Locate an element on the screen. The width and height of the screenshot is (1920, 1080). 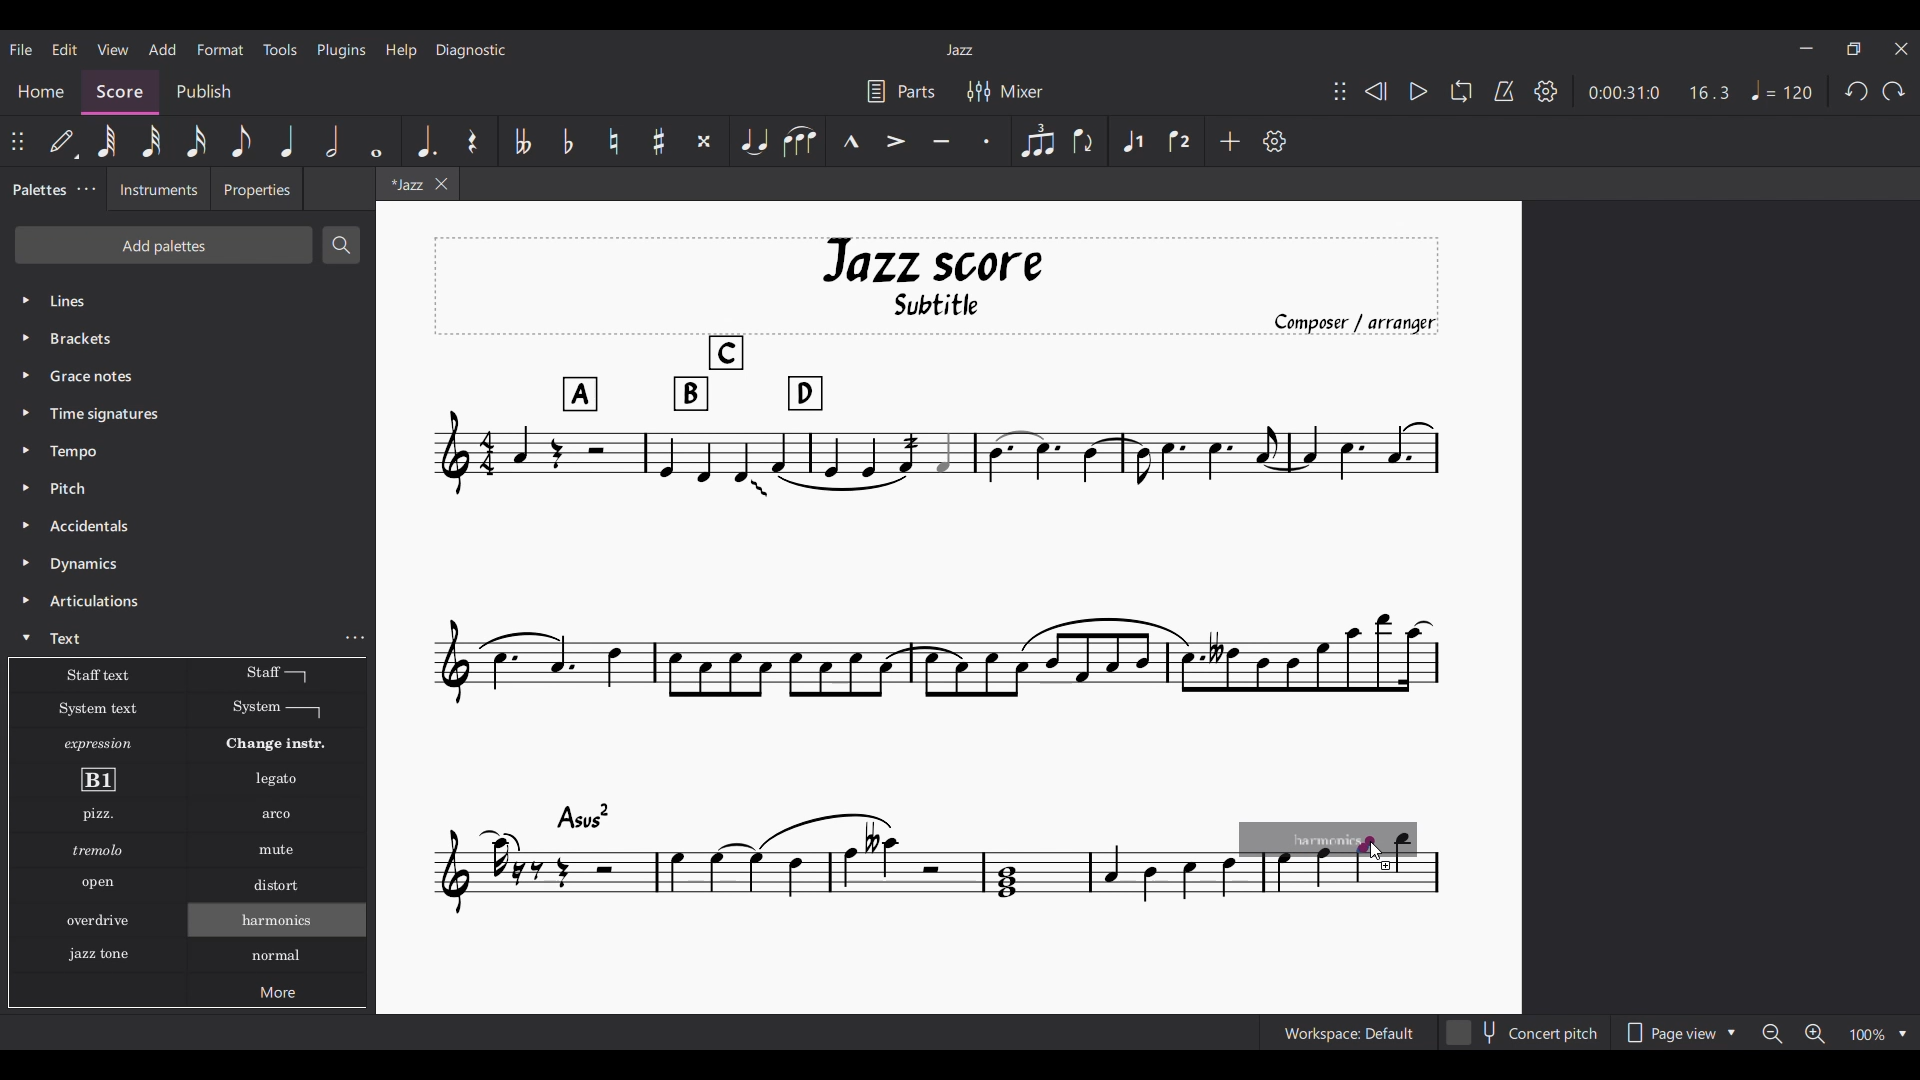
Properties is located at coordinates (257, 189).